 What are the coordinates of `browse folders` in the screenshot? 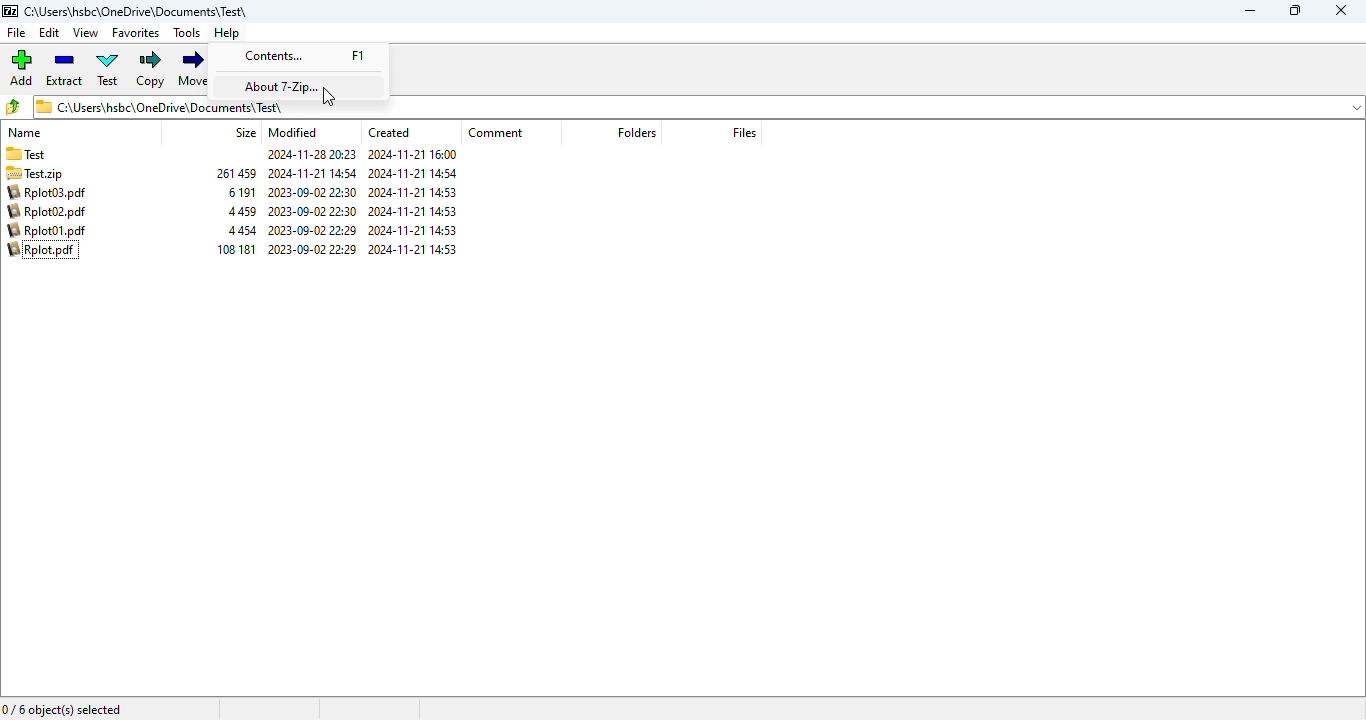 It's located at (13, 106).